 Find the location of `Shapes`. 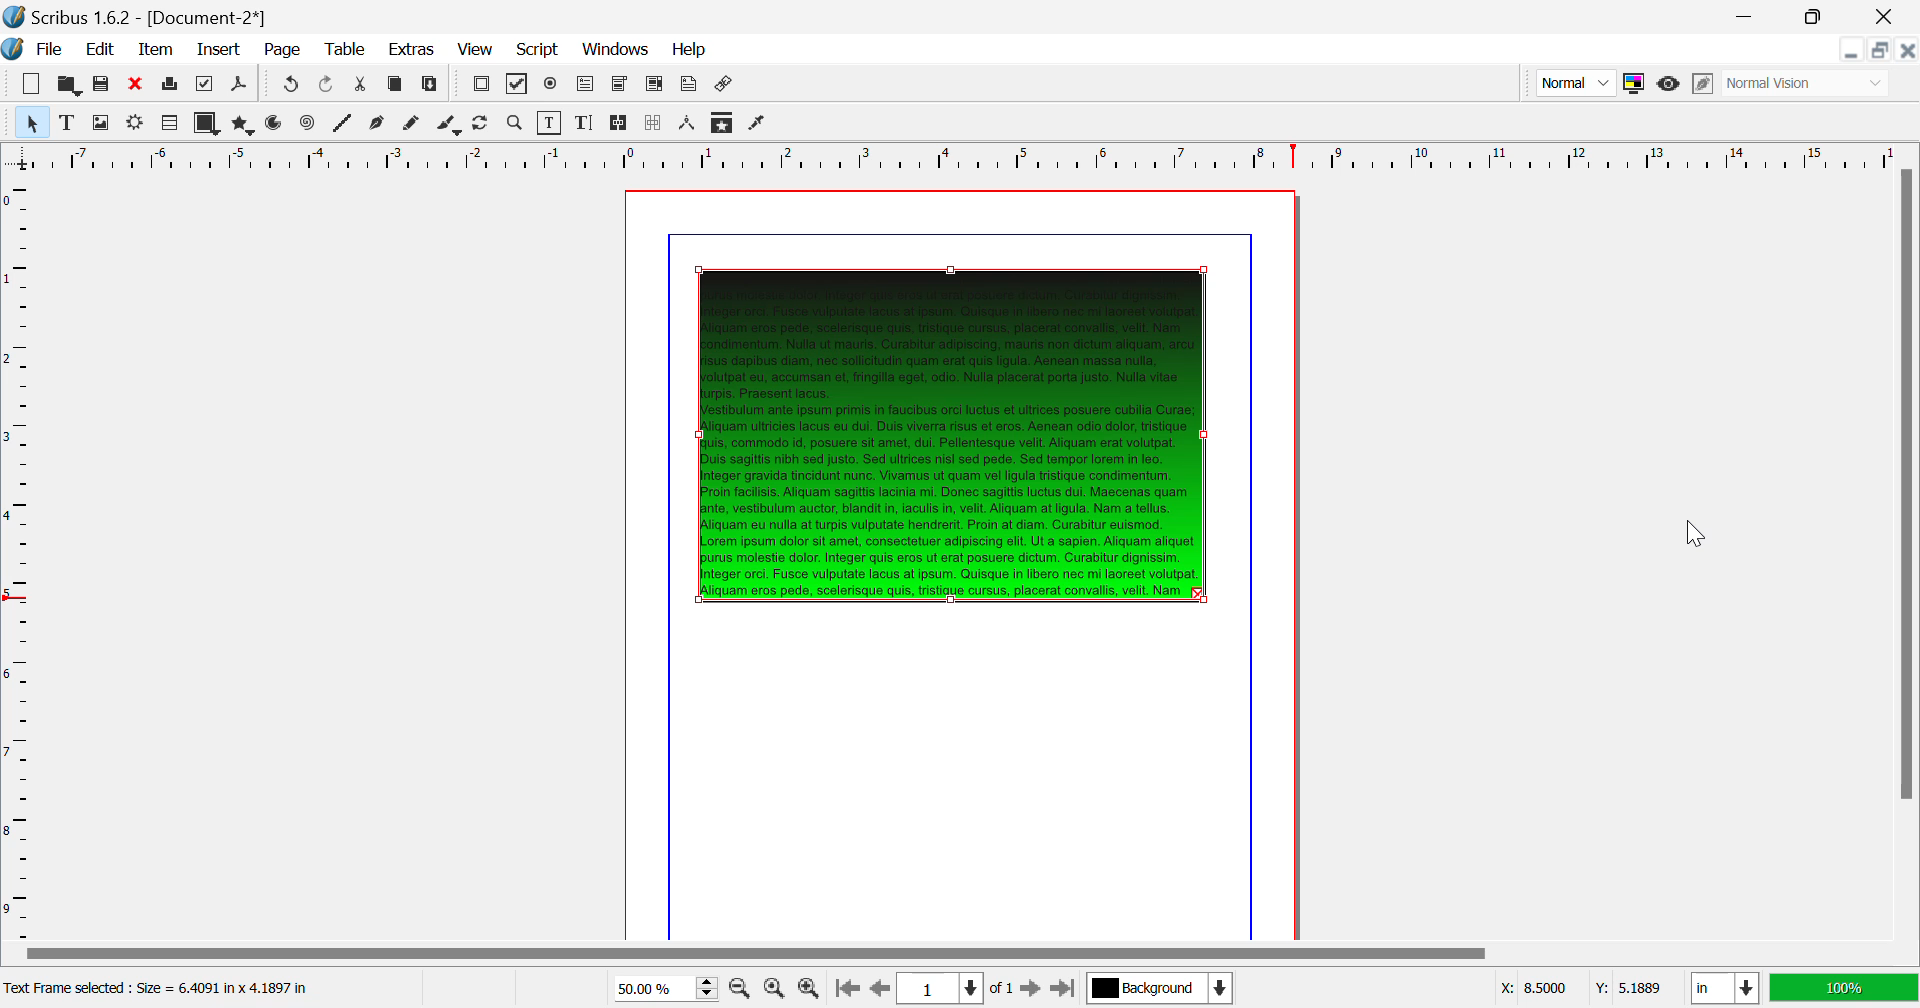

Shapes is located at coordinates (206, 123).